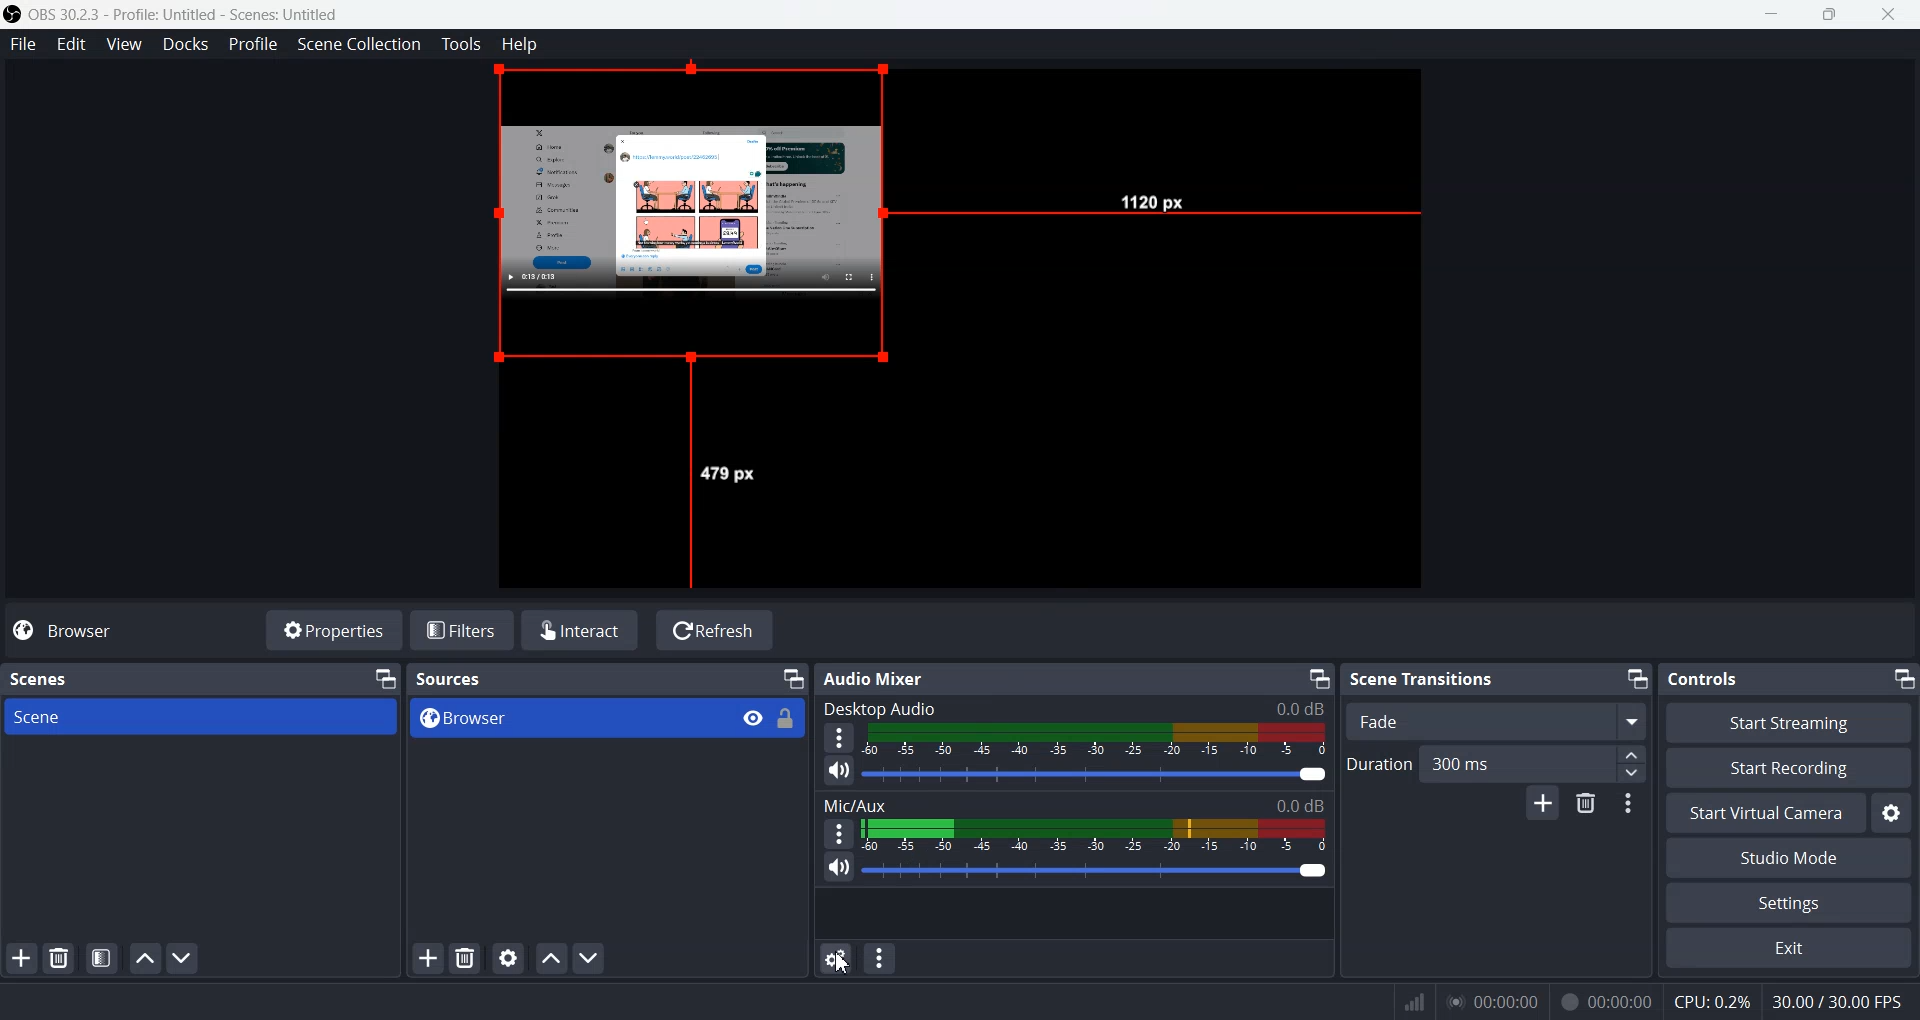 The image size is (1920, 1020). What do you see at coordinates (1098, 773) in the screenshot?
I see `Volume adjuster` at bounding box center [1098, 773].